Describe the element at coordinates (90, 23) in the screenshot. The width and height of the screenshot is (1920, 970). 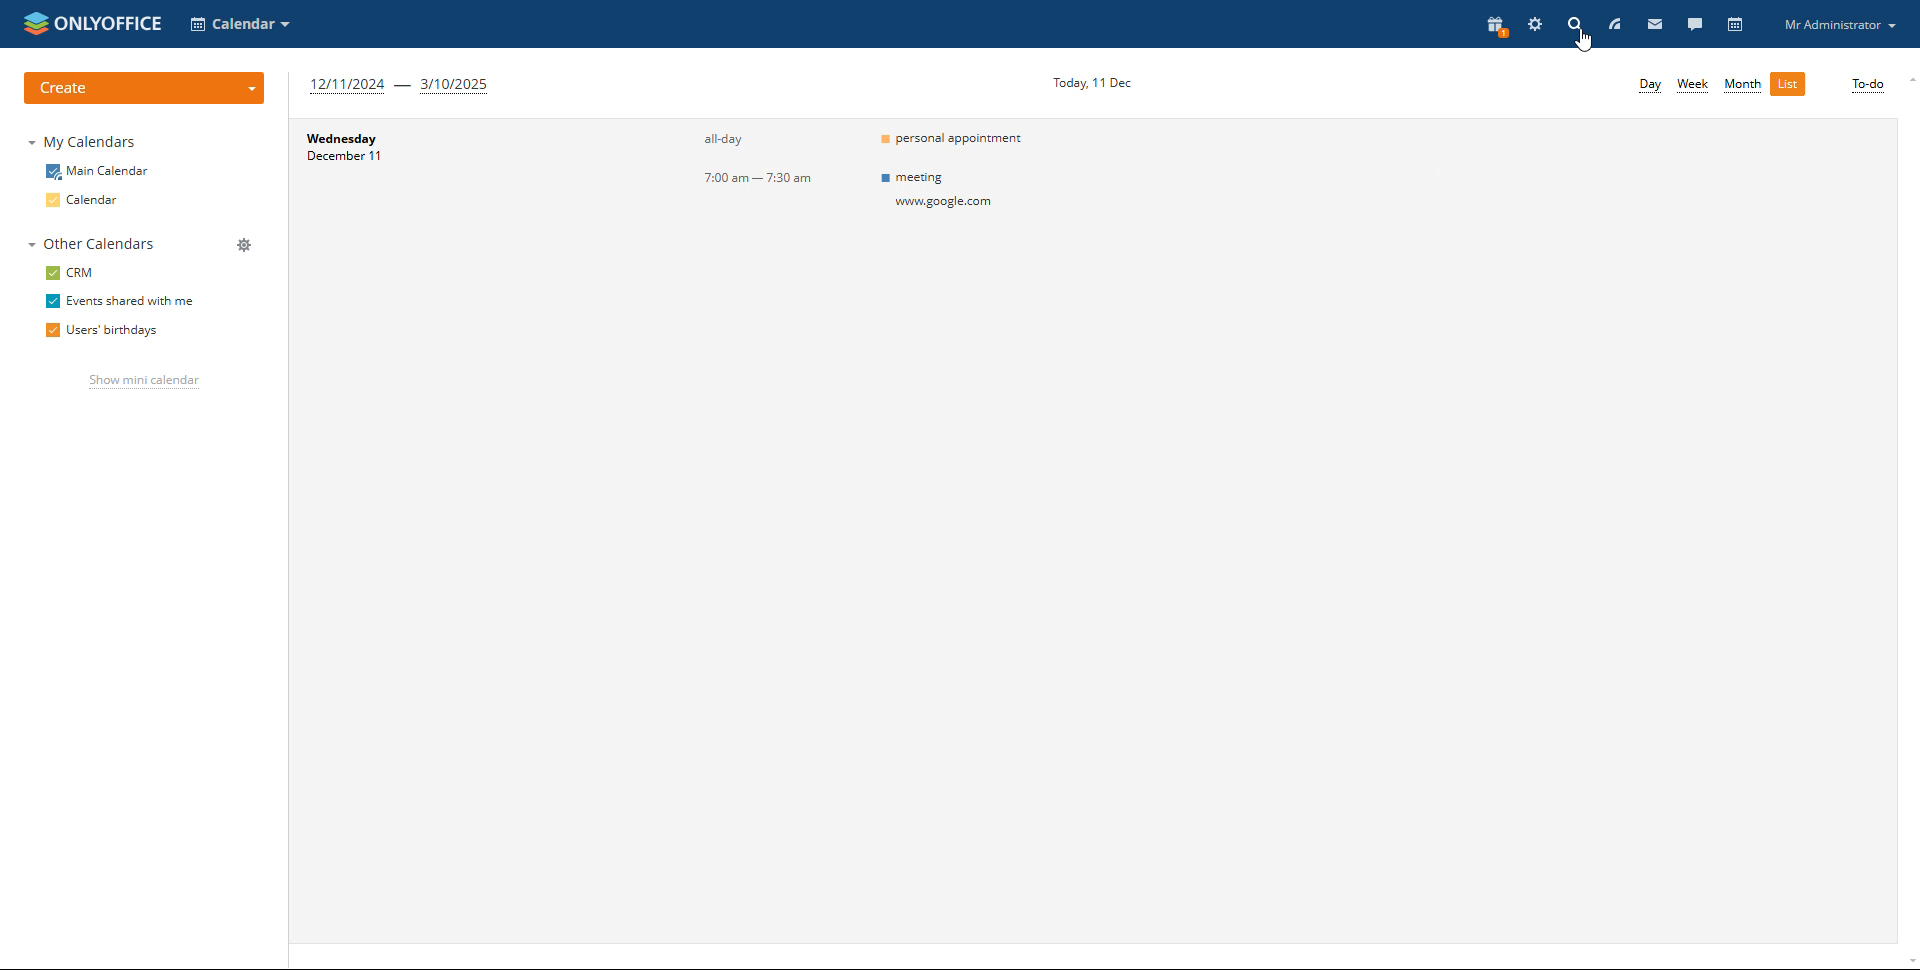
I see `Only office logo` at that location.